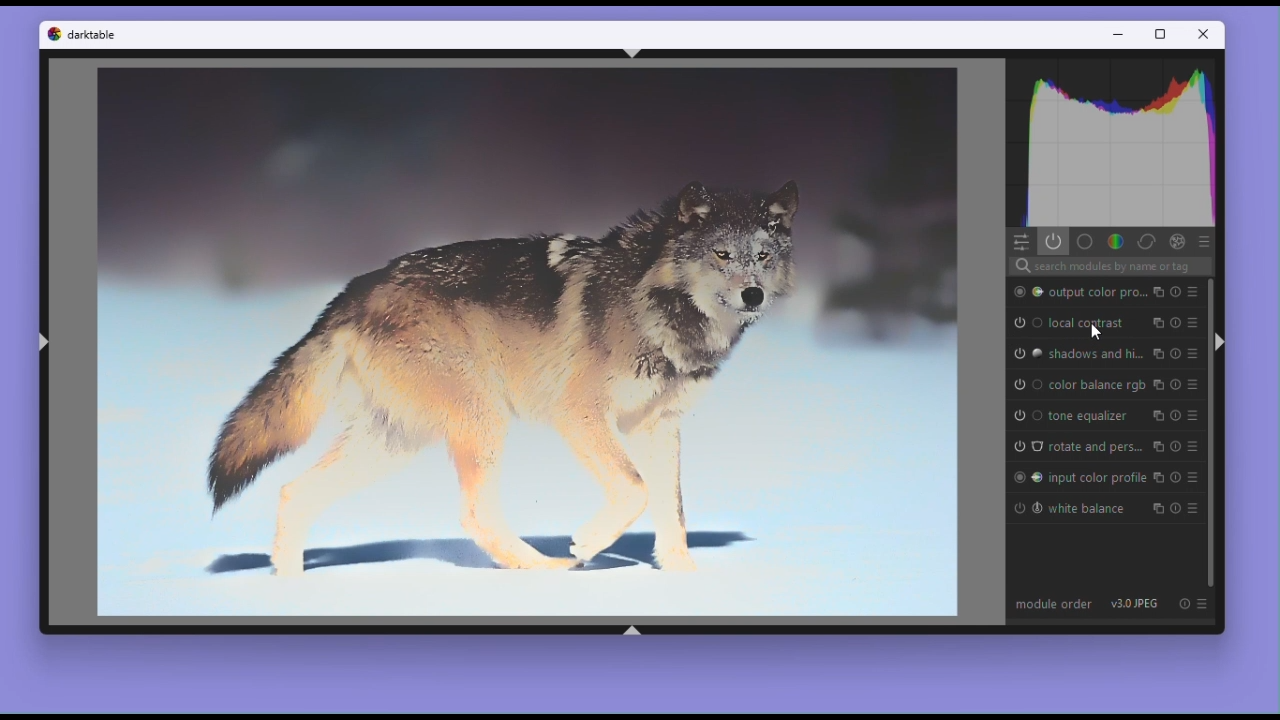  What do you see at coordinates (1114, 143) in the screenshot?
I see `histogram` at bounding box center [1114, 143].